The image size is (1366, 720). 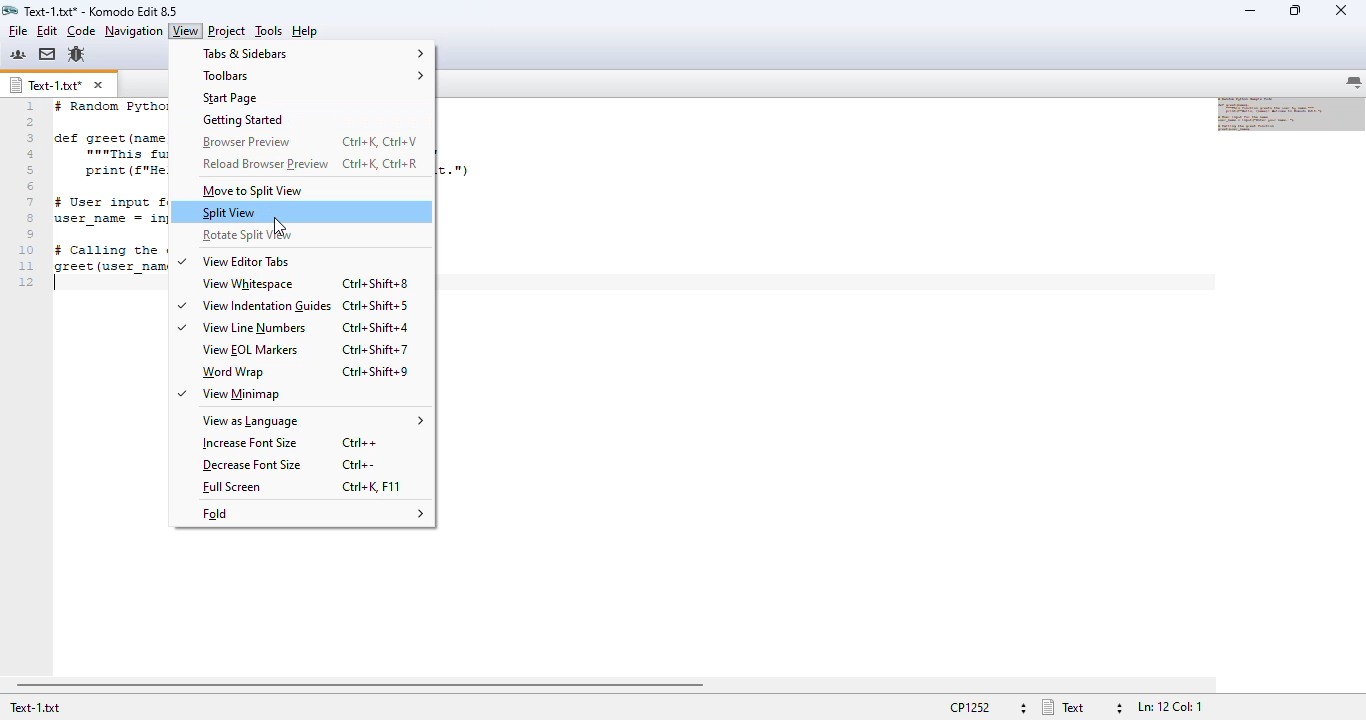 What do you see at coordinates (312, 512) in the screenshot?
I see `fold` at bounding box center [312, 512].